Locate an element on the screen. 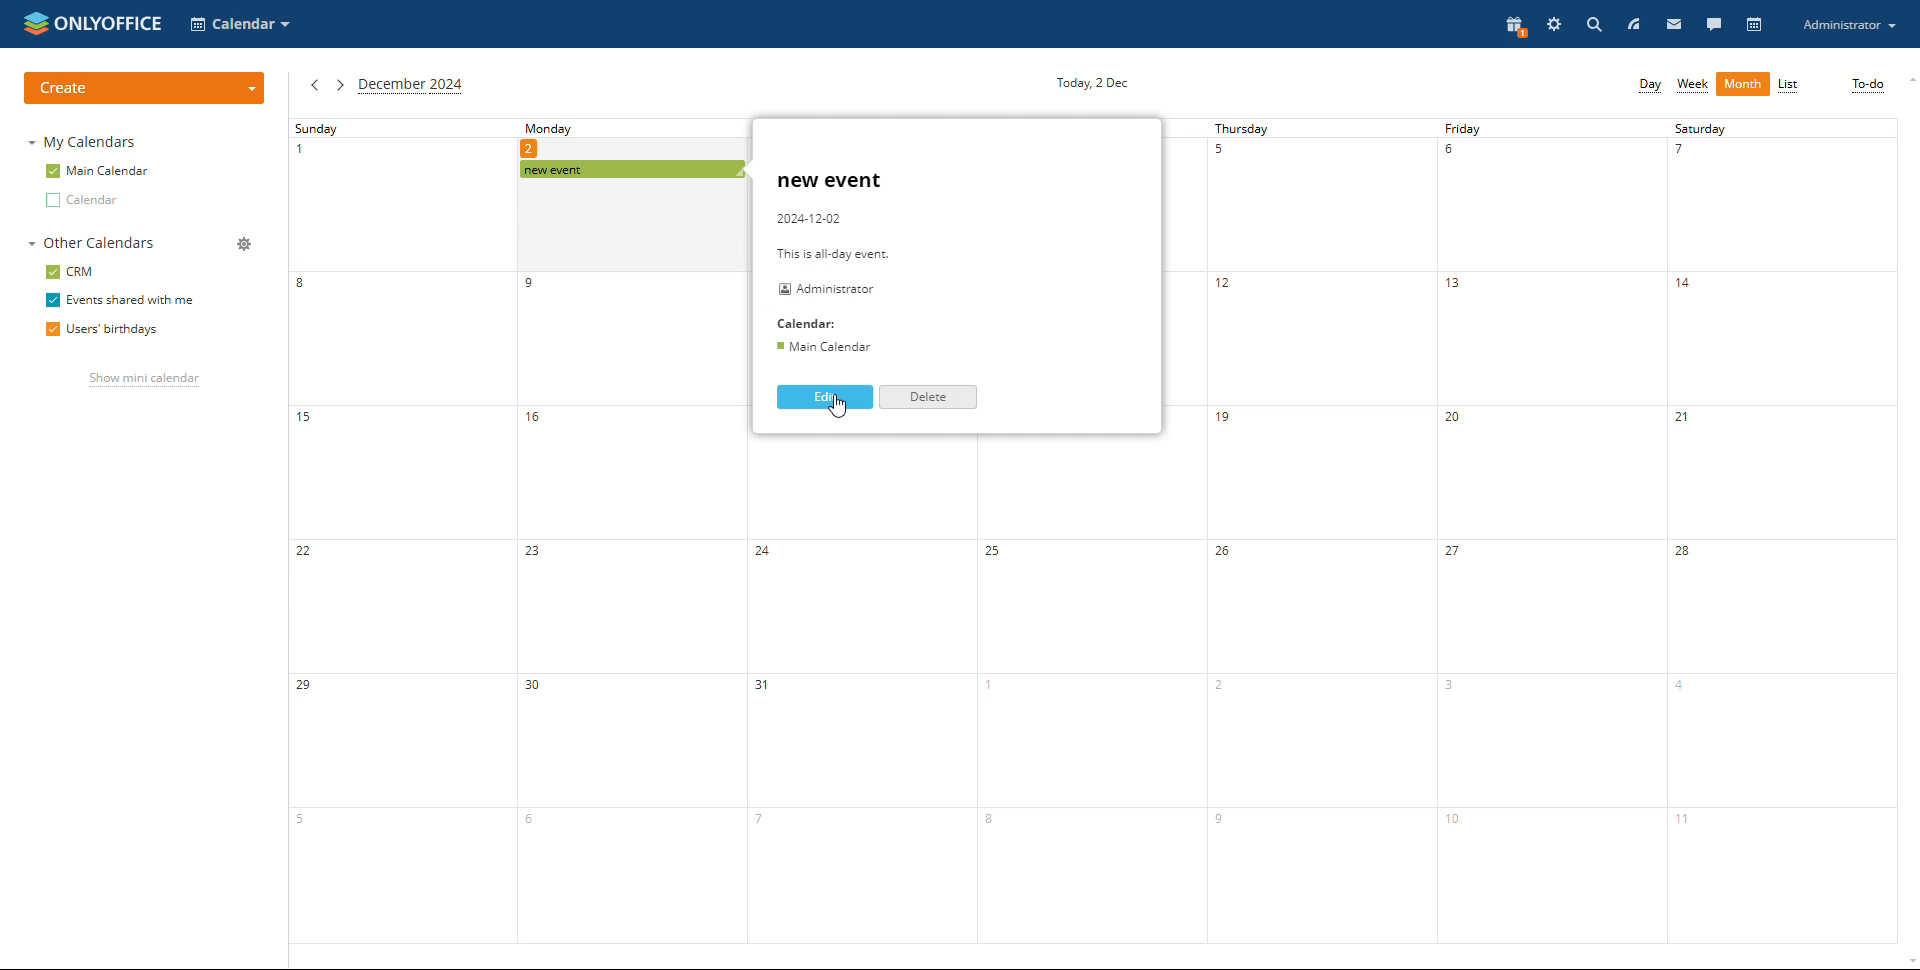 The image size is (1920, 970). scroll down is located at coordinates (1908, 963).